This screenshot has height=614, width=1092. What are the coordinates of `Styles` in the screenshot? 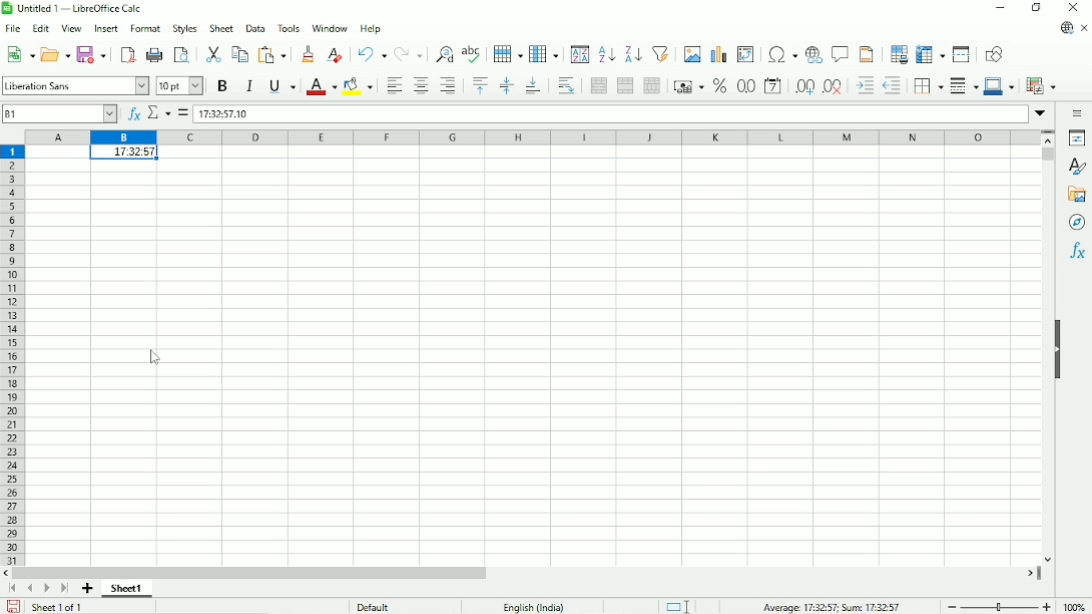 It's located at (1079, 165).